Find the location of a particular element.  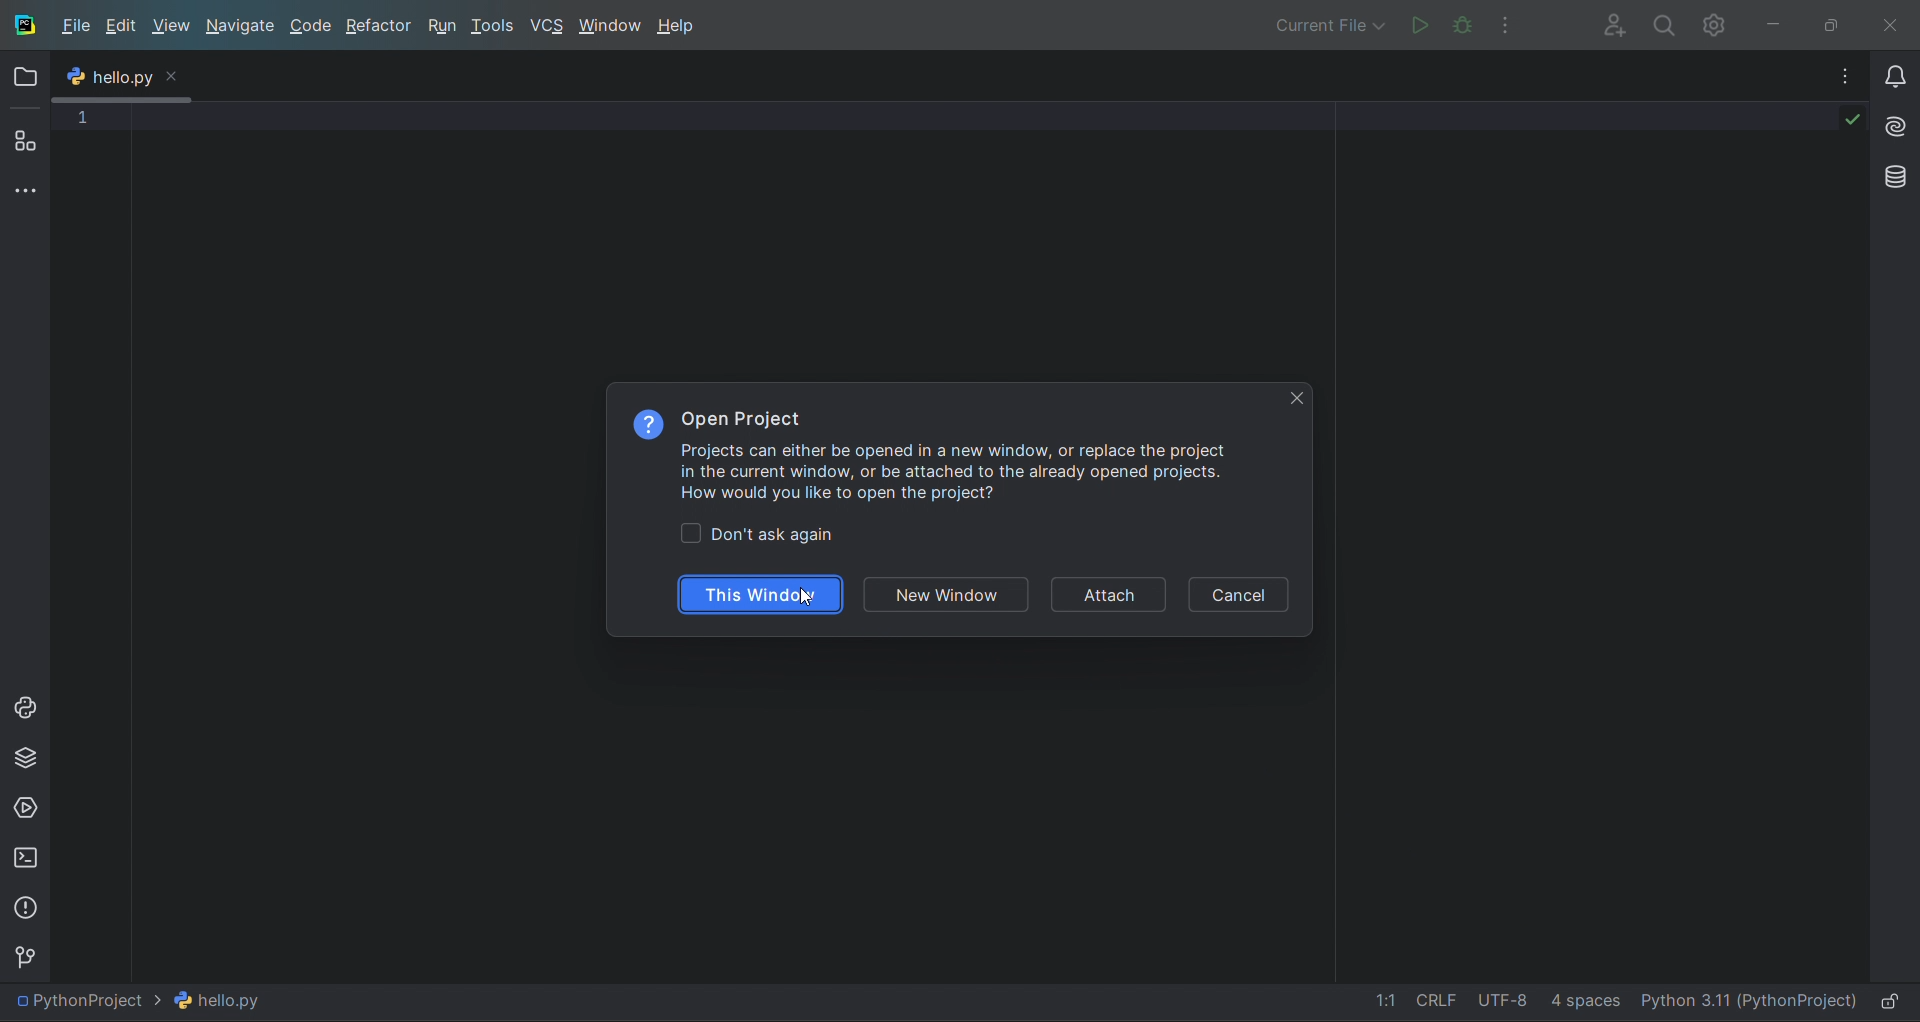

window is located at coordinates (608, 26).